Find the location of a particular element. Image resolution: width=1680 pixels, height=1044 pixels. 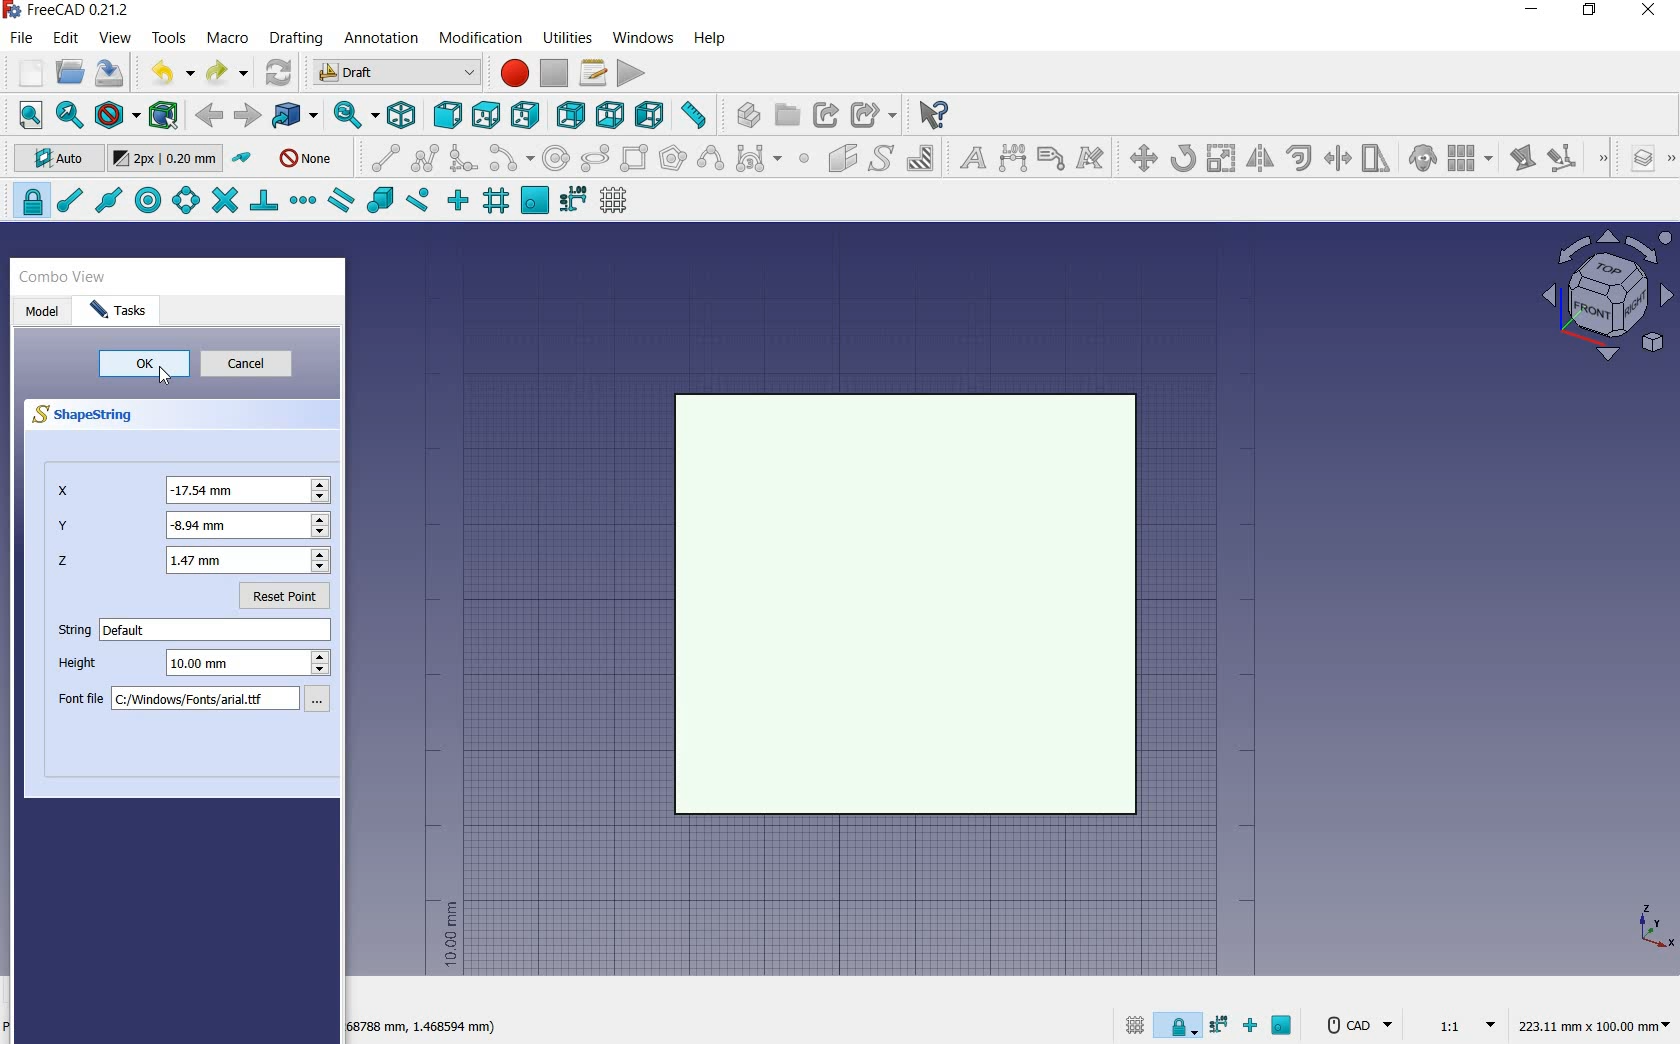

forward is located at coordinates (247, 116).